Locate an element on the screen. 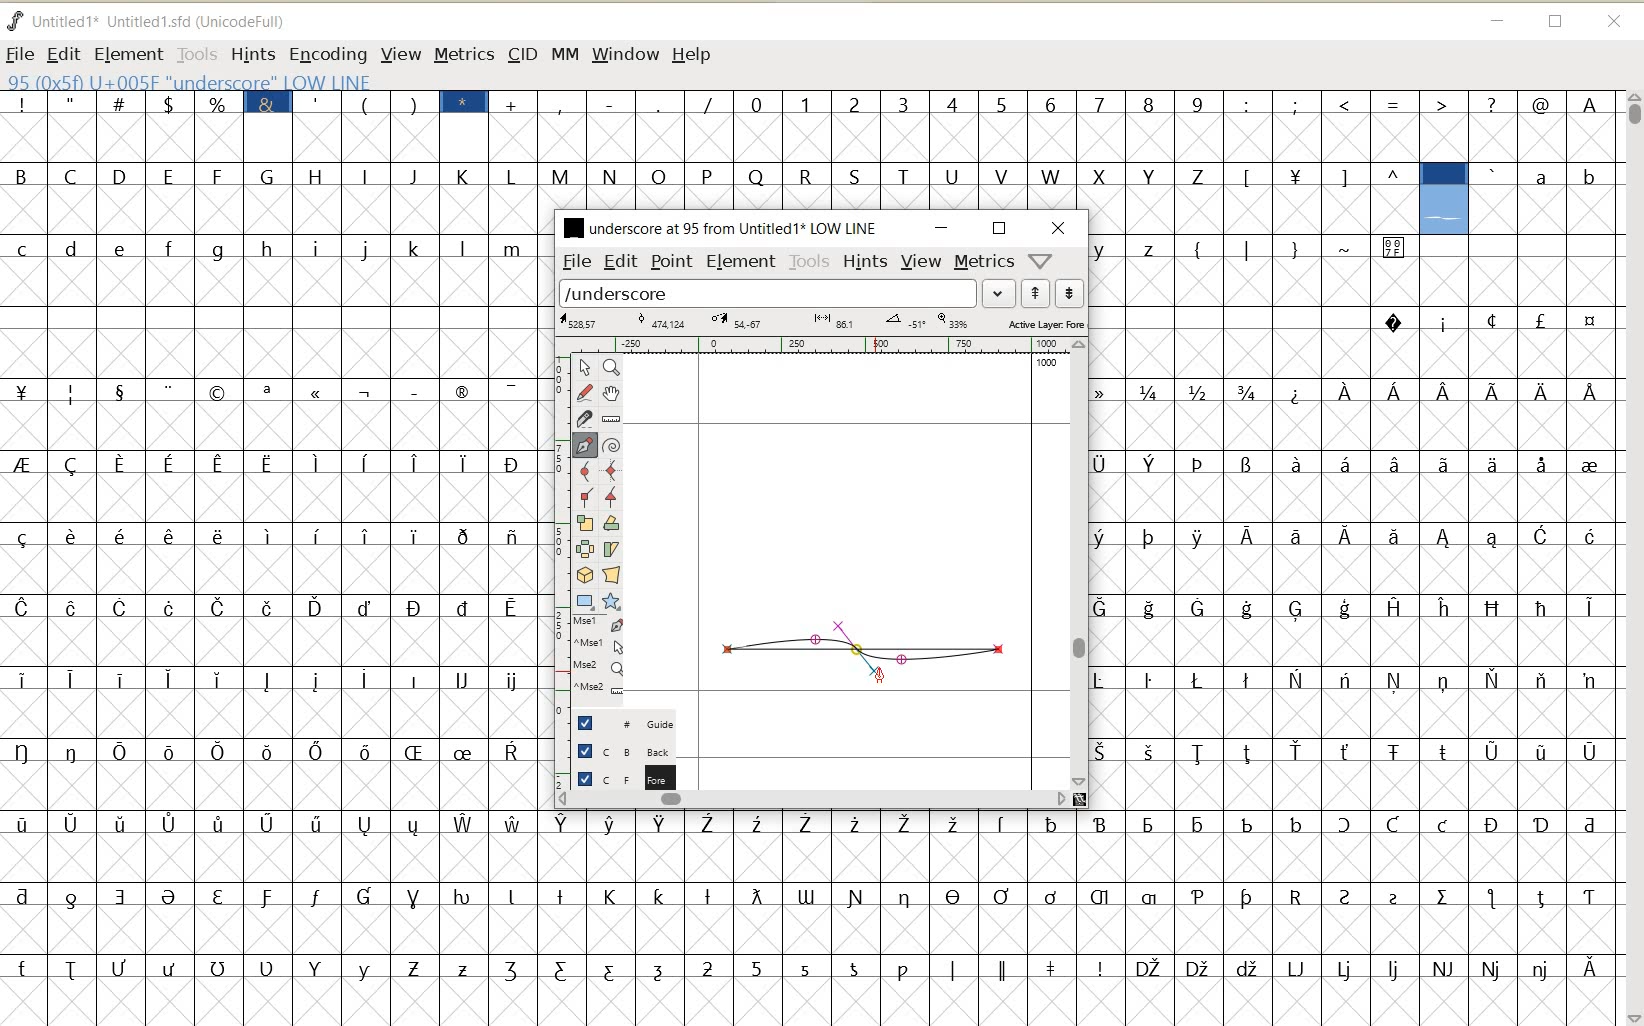 The image size is (1644, 1026). SCROLLBAR is located at coordinates (812, 798).